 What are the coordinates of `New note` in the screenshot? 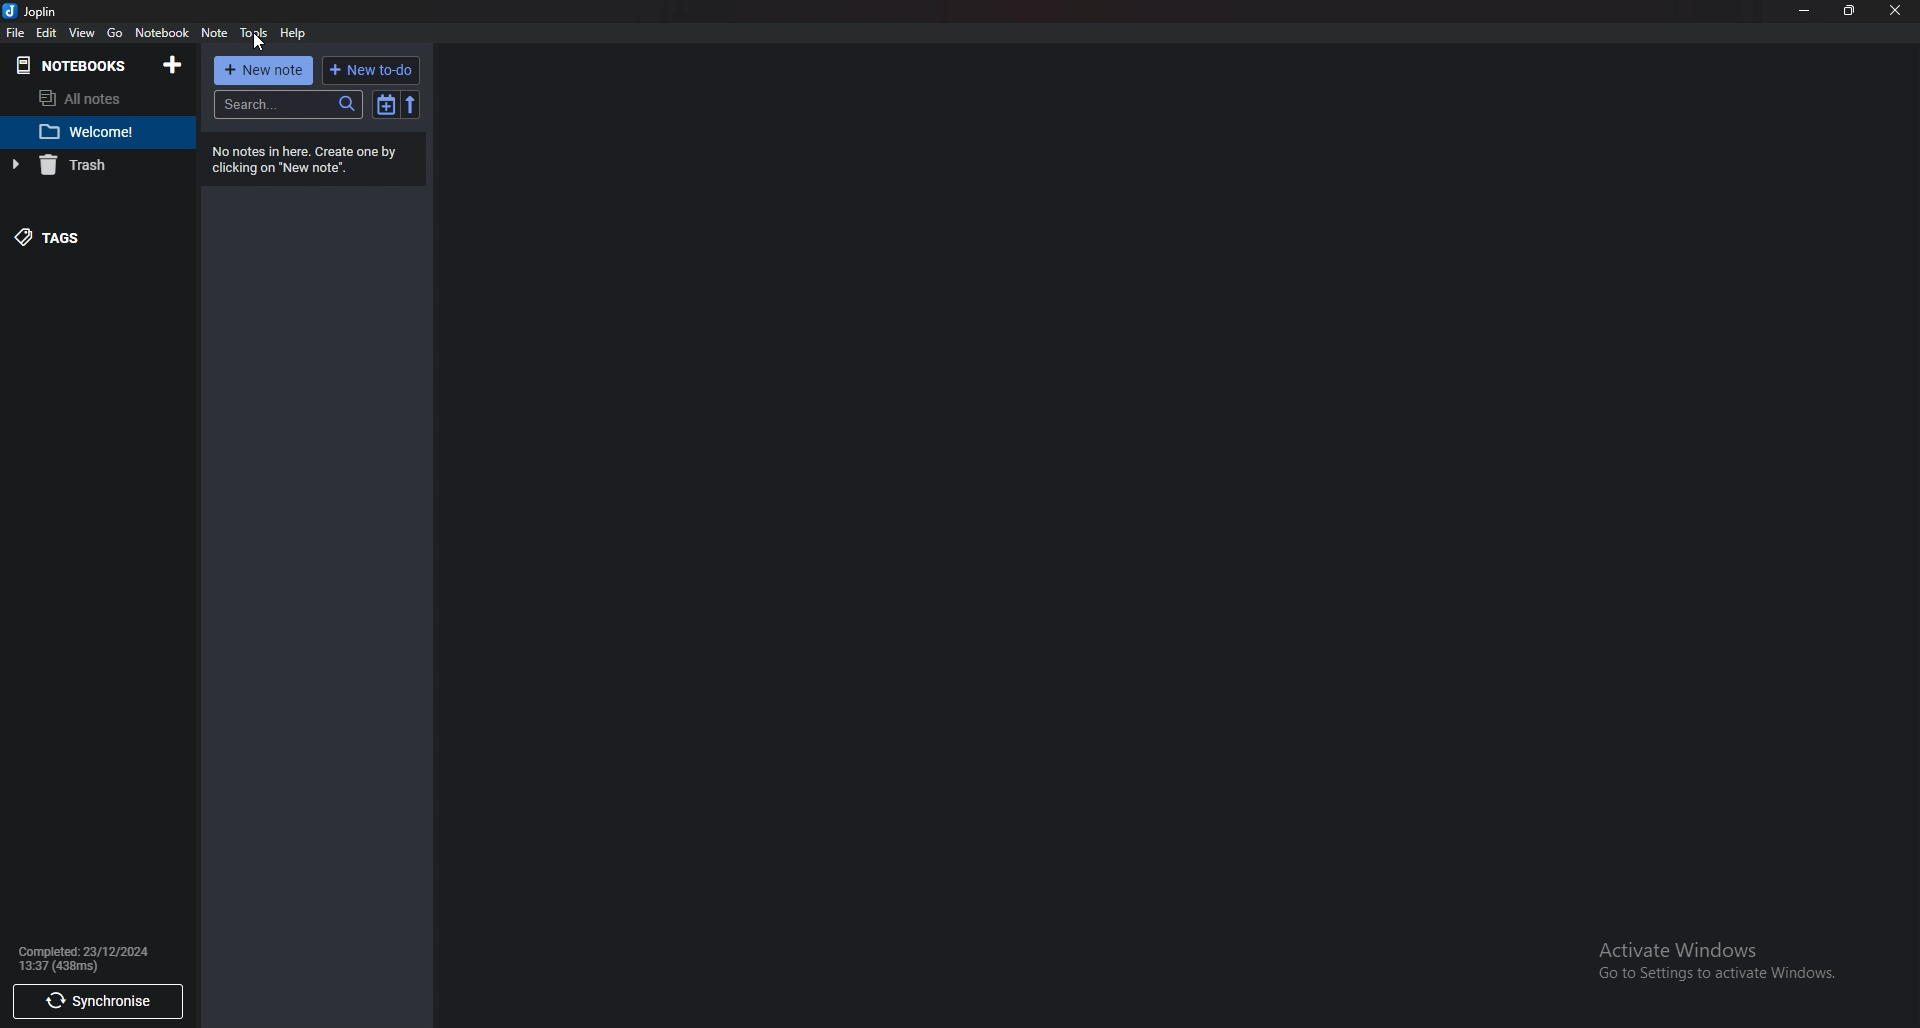 It's located at (261, 71).